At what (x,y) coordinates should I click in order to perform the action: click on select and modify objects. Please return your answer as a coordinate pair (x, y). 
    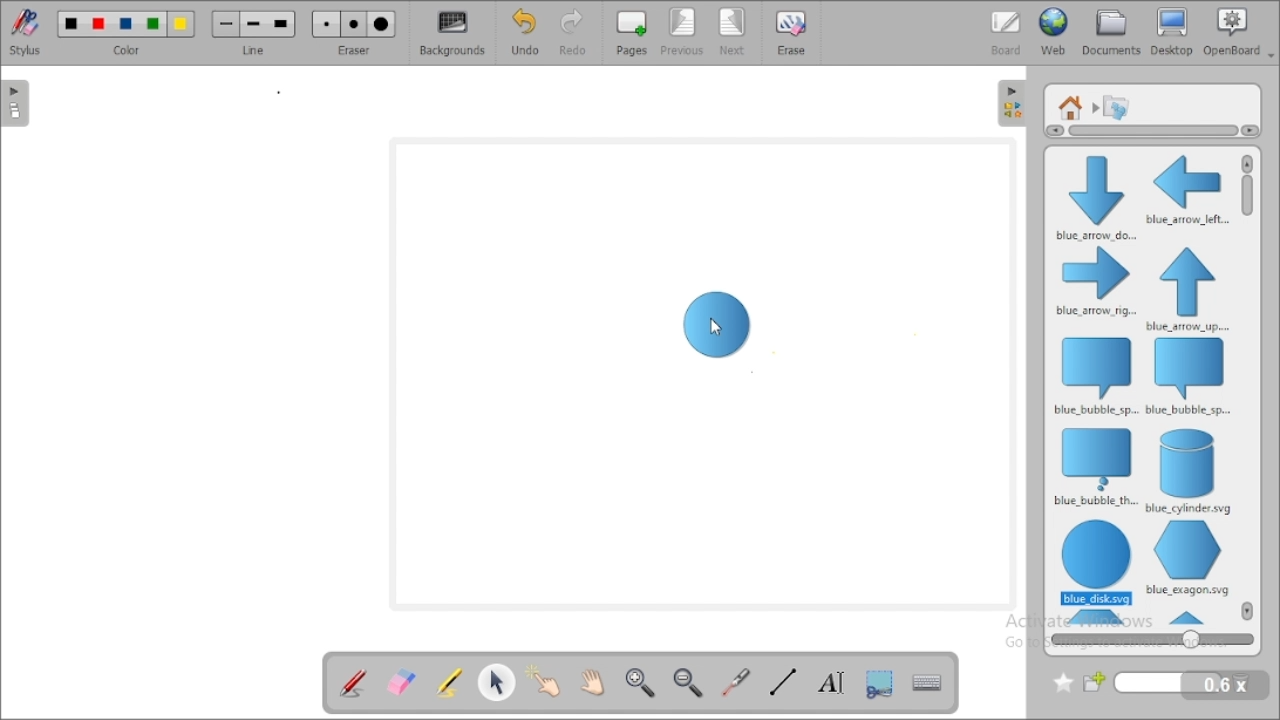
    Looking at the image, I should click on (498, 681).